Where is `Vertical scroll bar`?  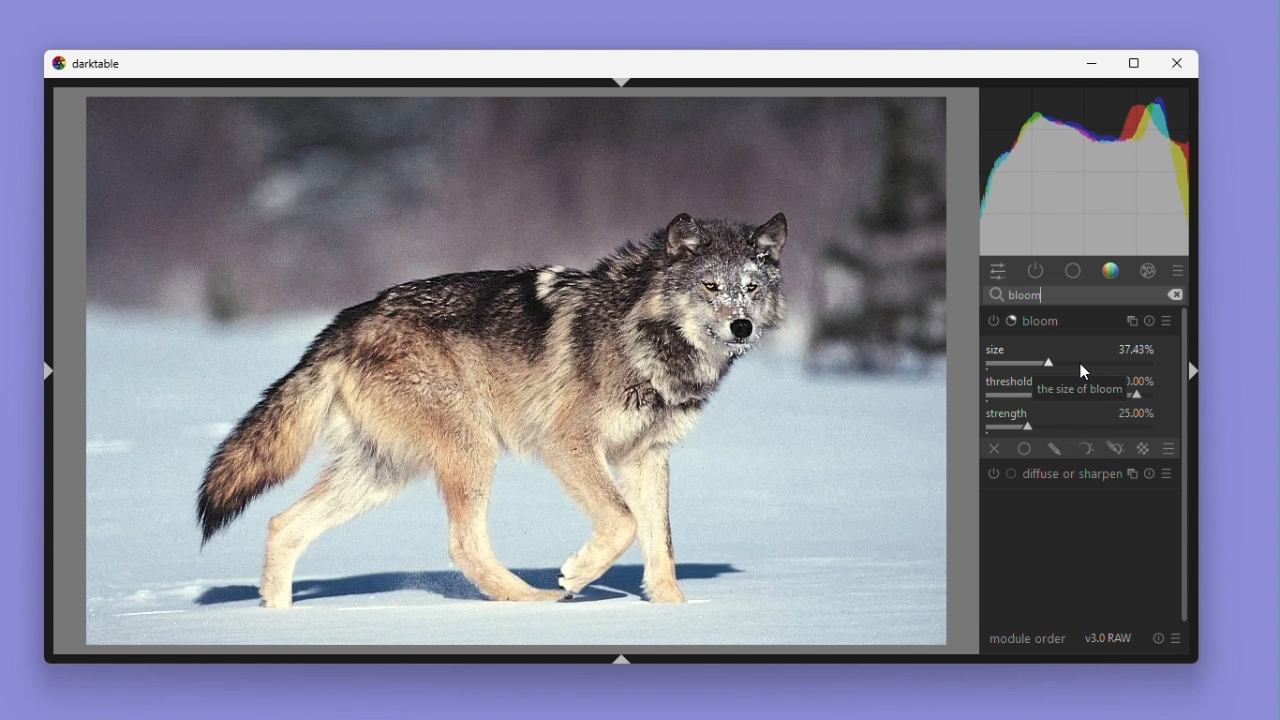
Vertical scroll bar is located at coordinates (1180, 464).